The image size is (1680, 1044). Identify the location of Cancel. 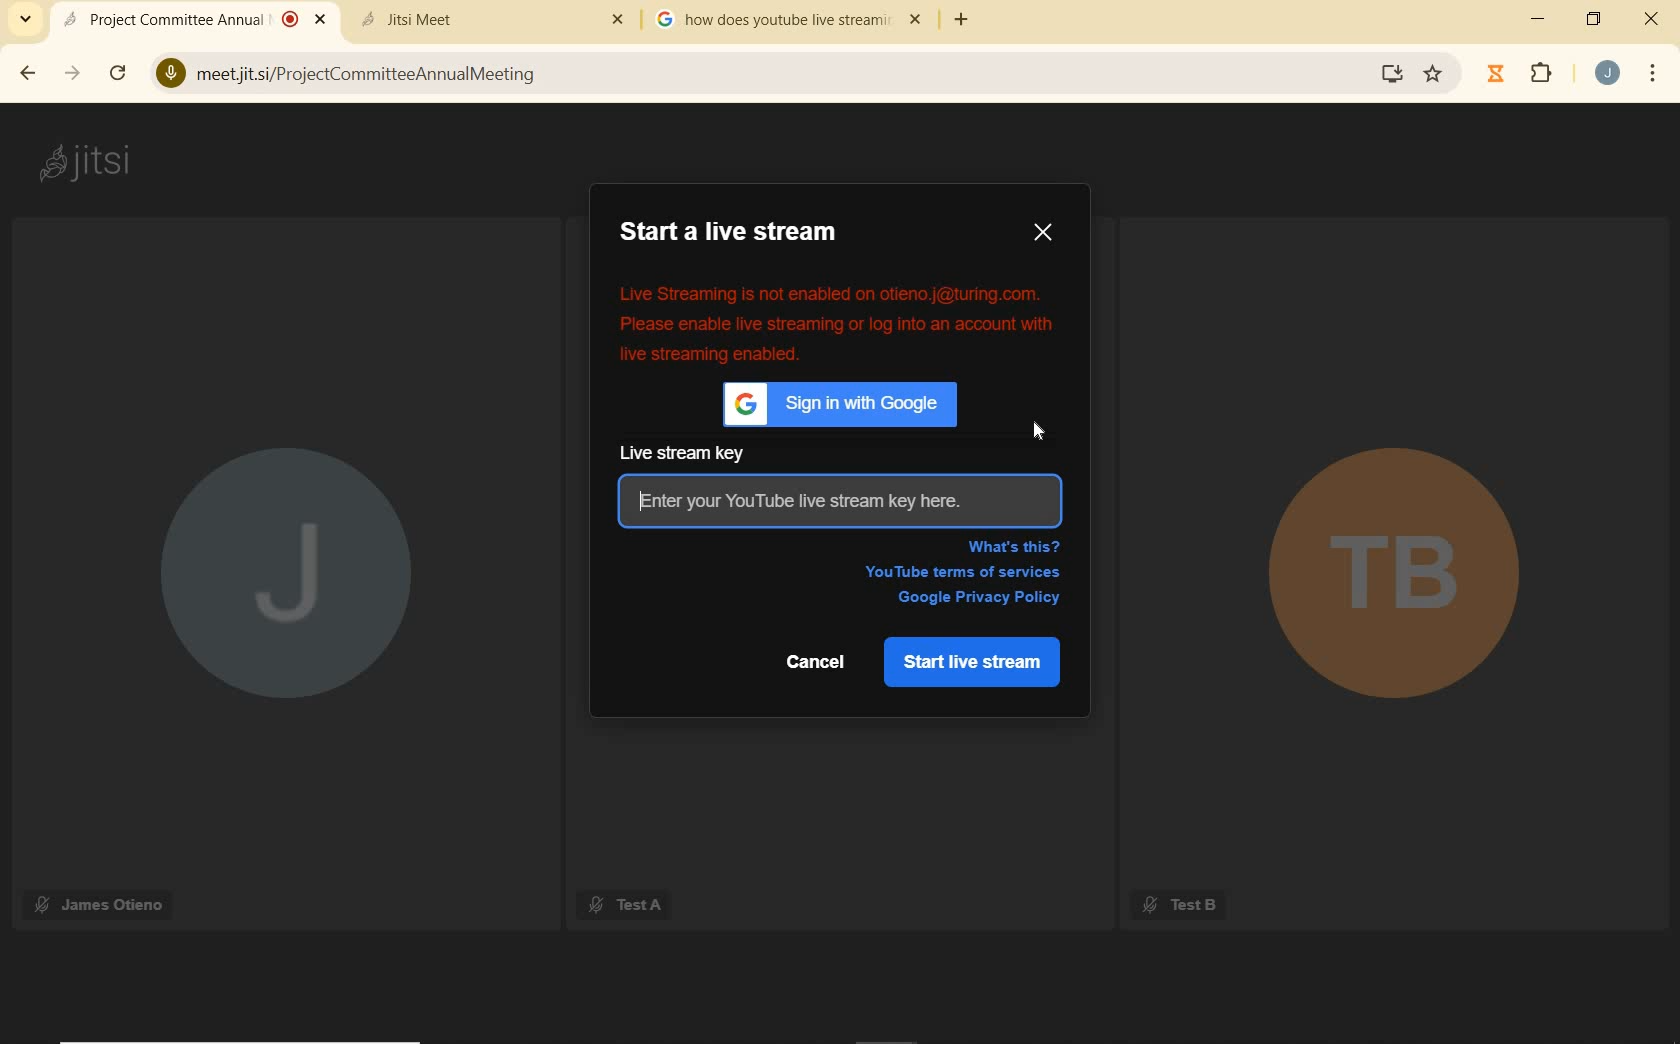
(819, 666).